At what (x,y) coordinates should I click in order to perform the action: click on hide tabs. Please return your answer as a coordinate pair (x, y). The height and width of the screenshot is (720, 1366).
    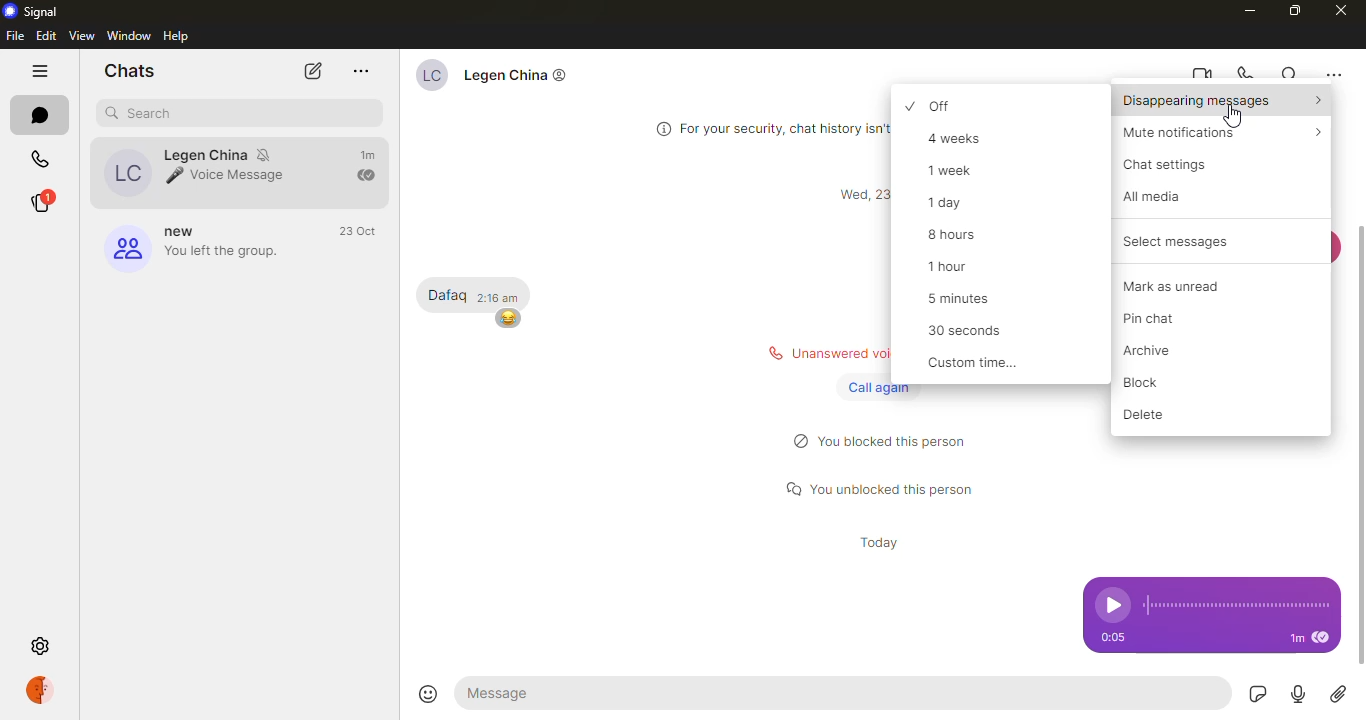
    Looking at the image, I should click on (42, 71).